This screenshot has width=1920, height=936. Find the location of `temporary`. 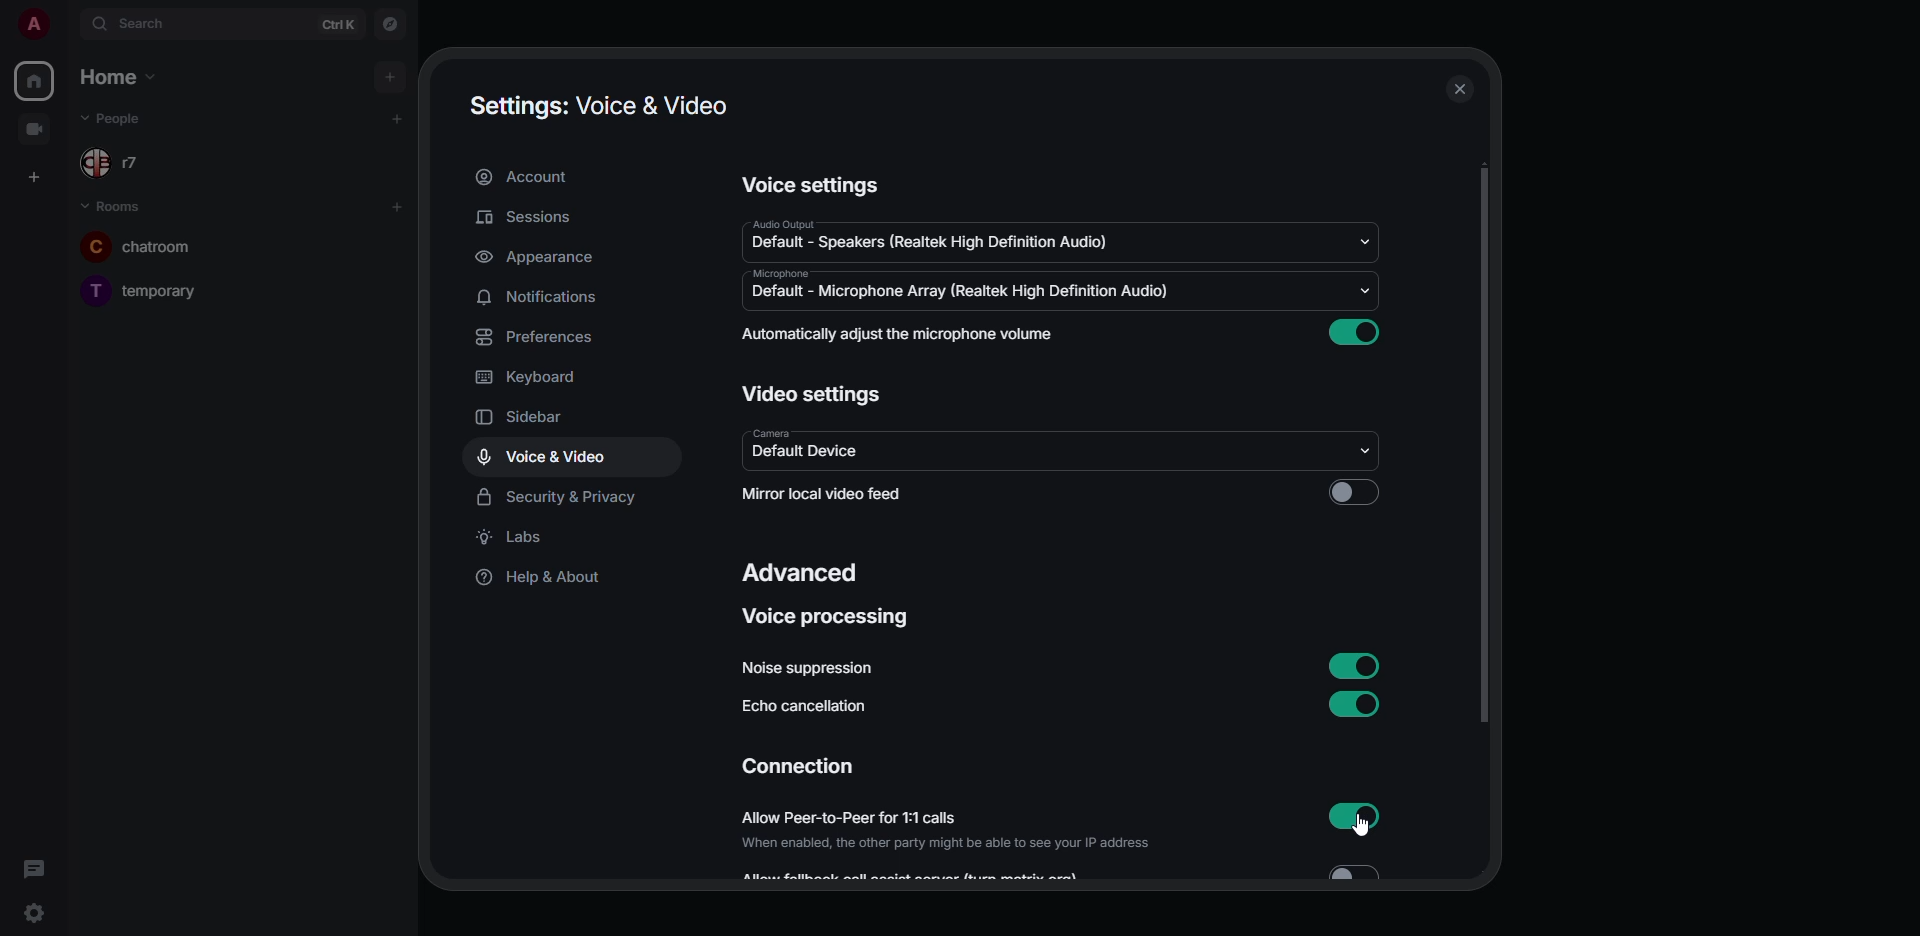

temporary is located at coordinates (146, 289).